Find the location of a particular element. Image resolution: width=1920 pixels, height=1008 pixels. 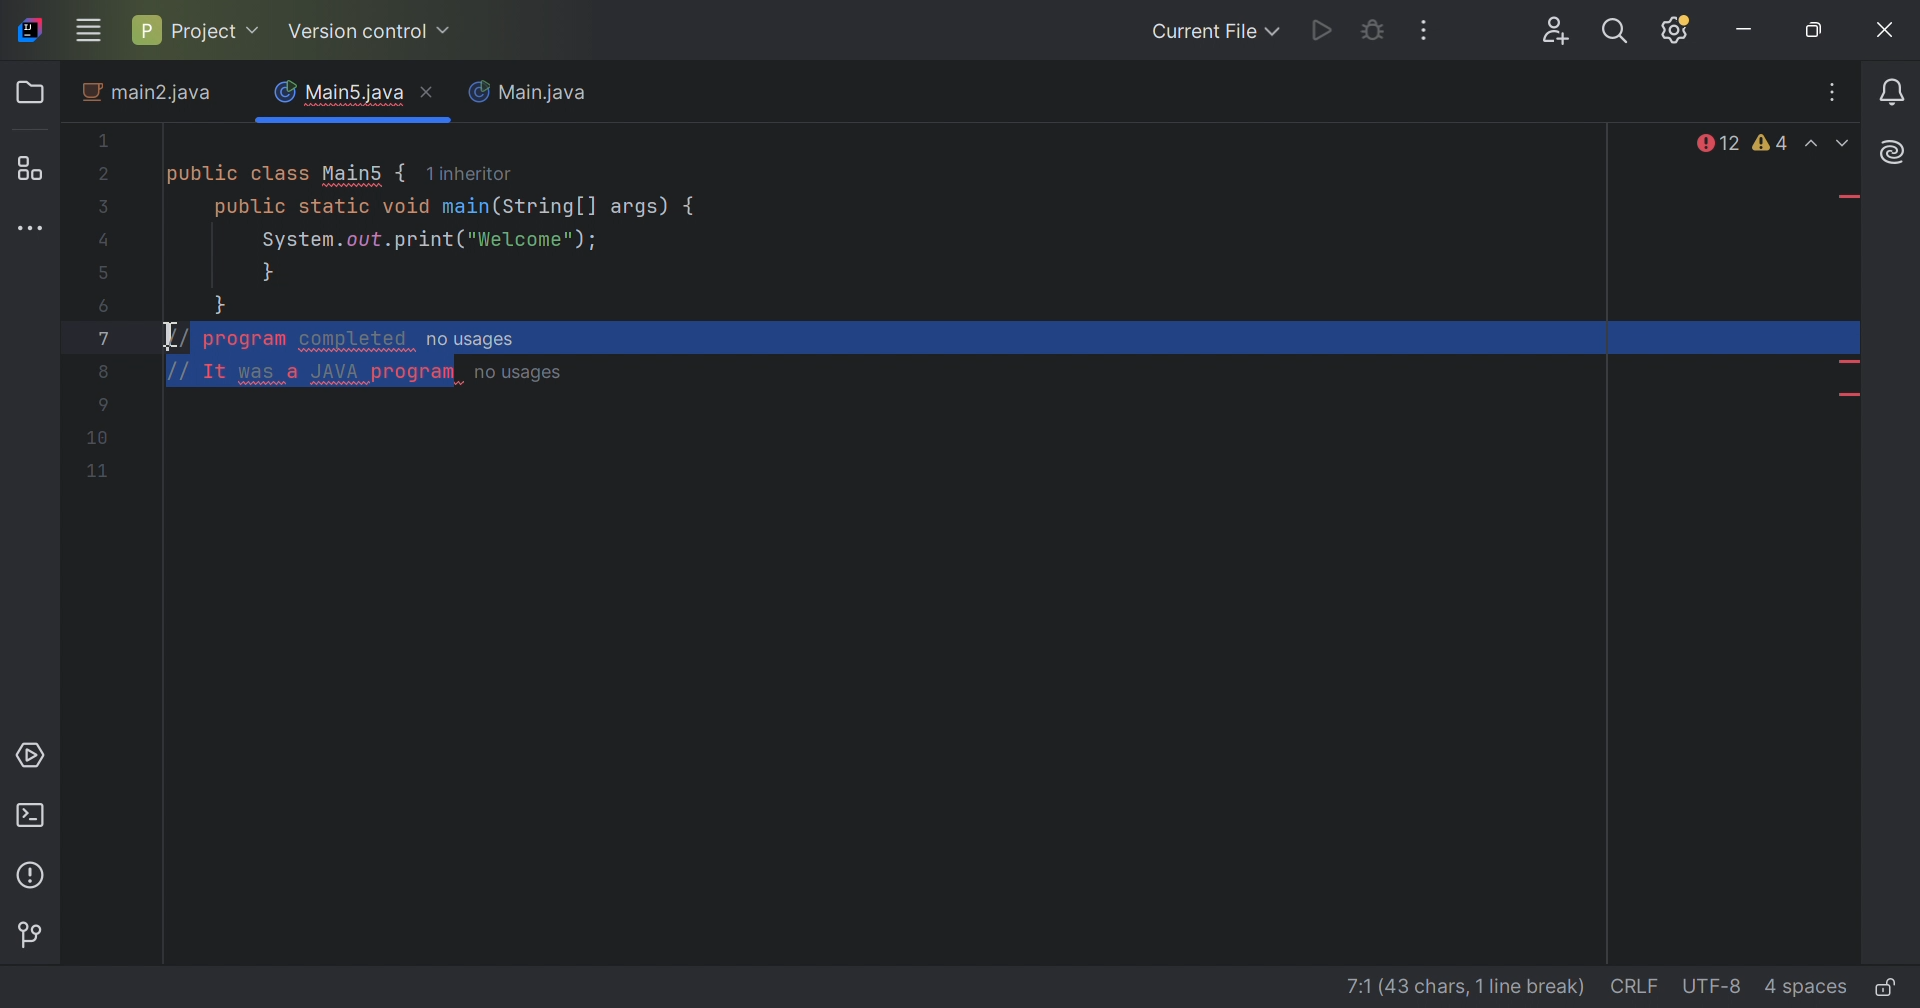

Main.java is located at coordinates (534, 94).